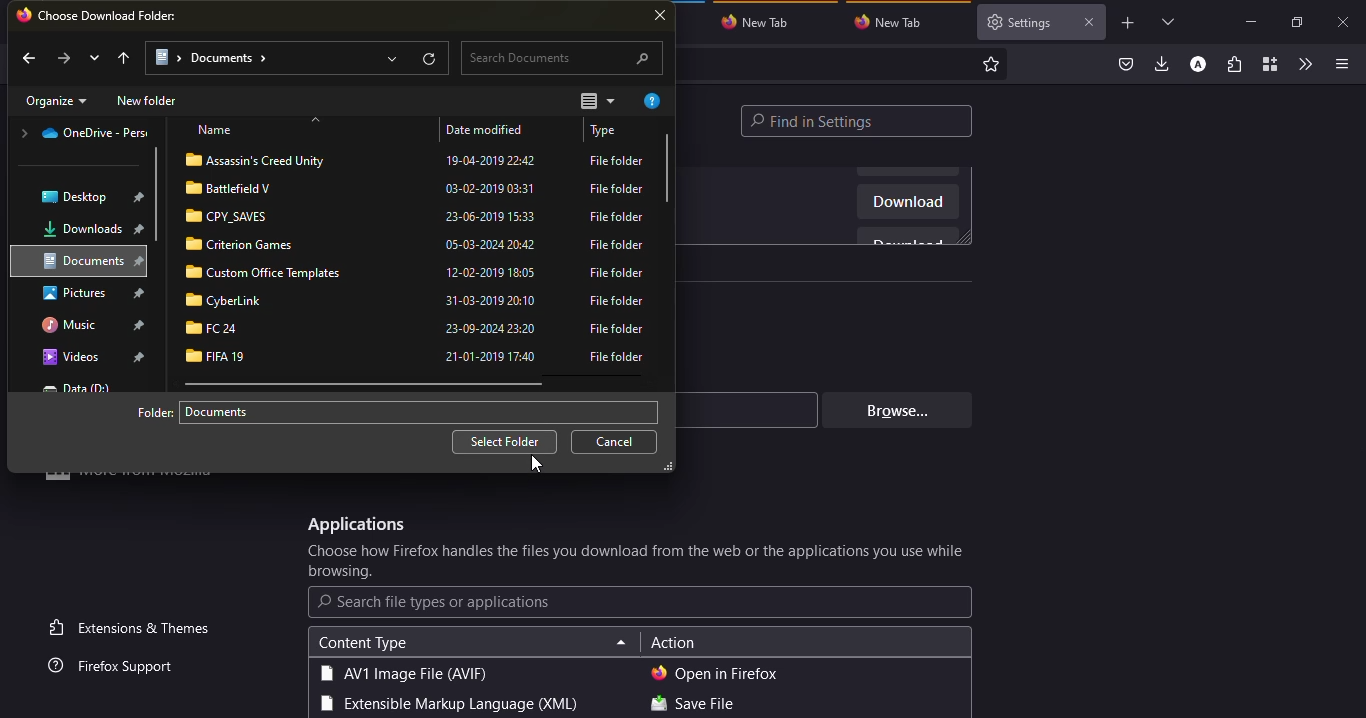 This screenshot has height=718, width=1366. What do you see at coordinates (354, 525) in the screenshot?
I see `apps` at bounding box center [354, 525].